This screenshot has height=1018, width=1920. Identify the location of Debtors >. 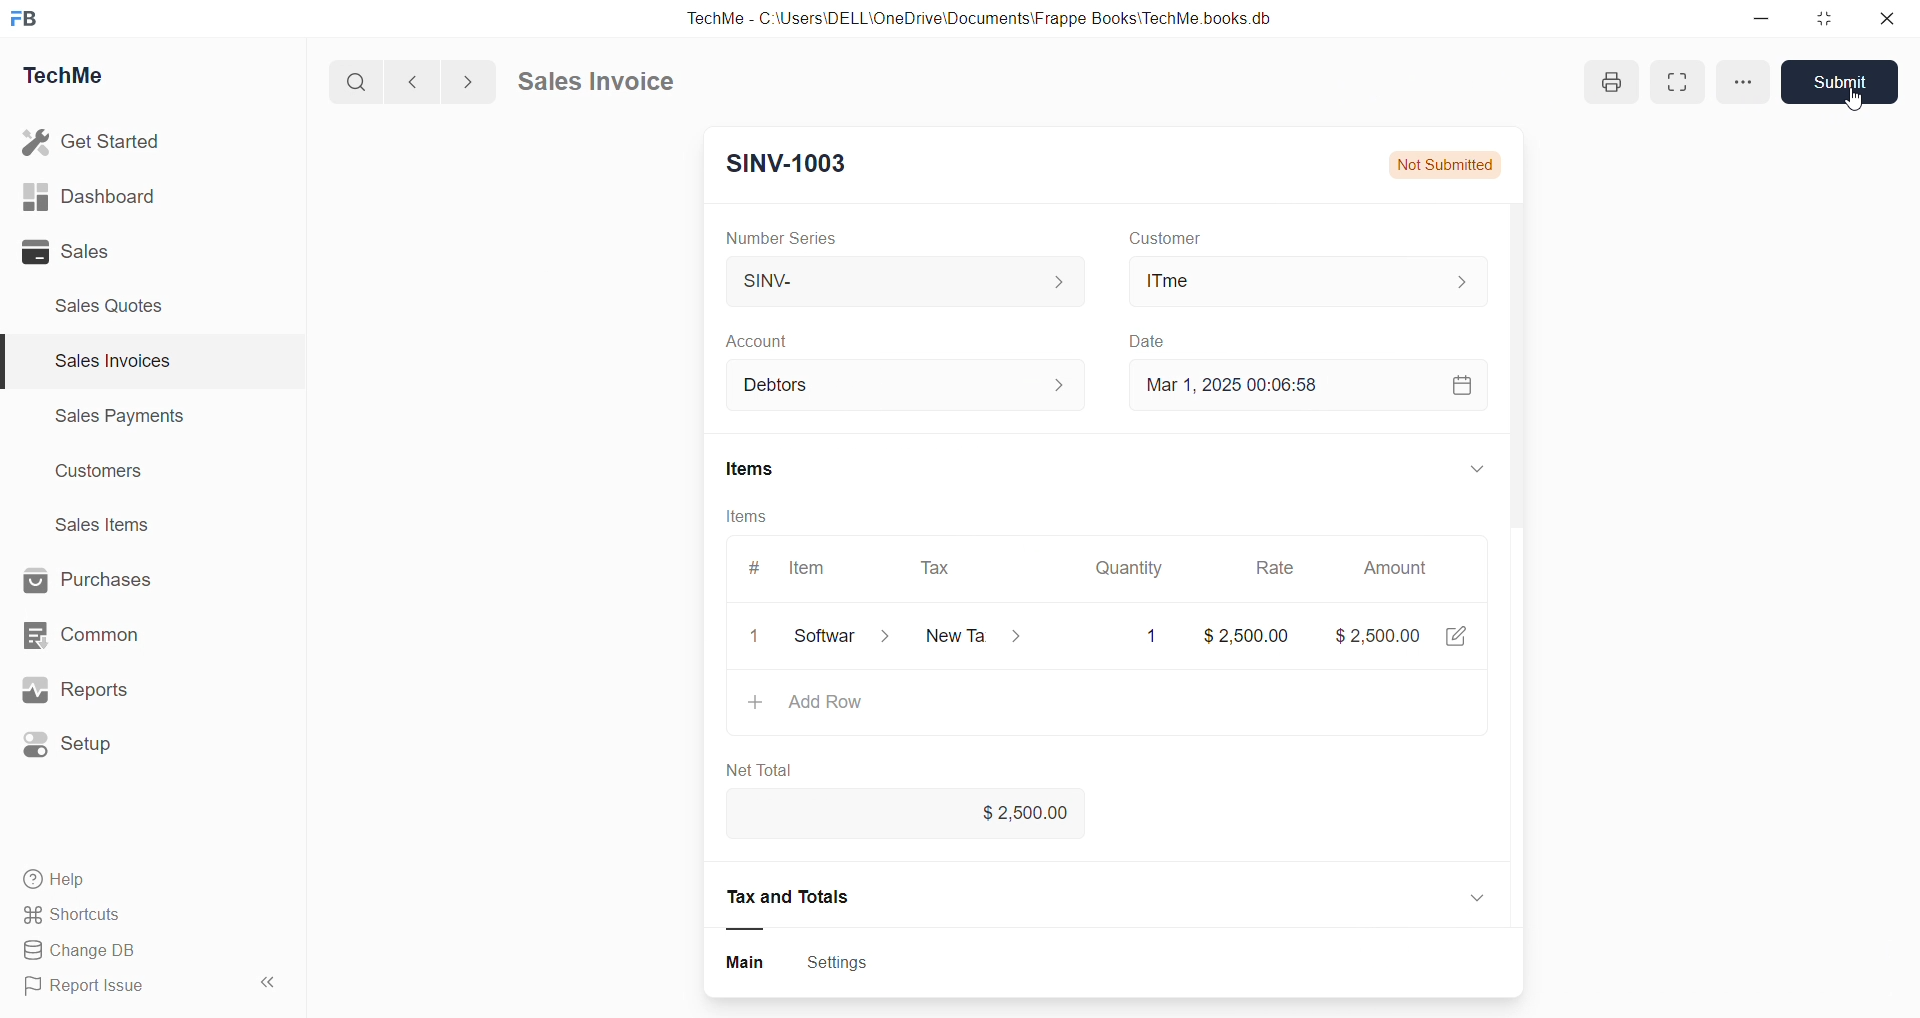
(904, 391).